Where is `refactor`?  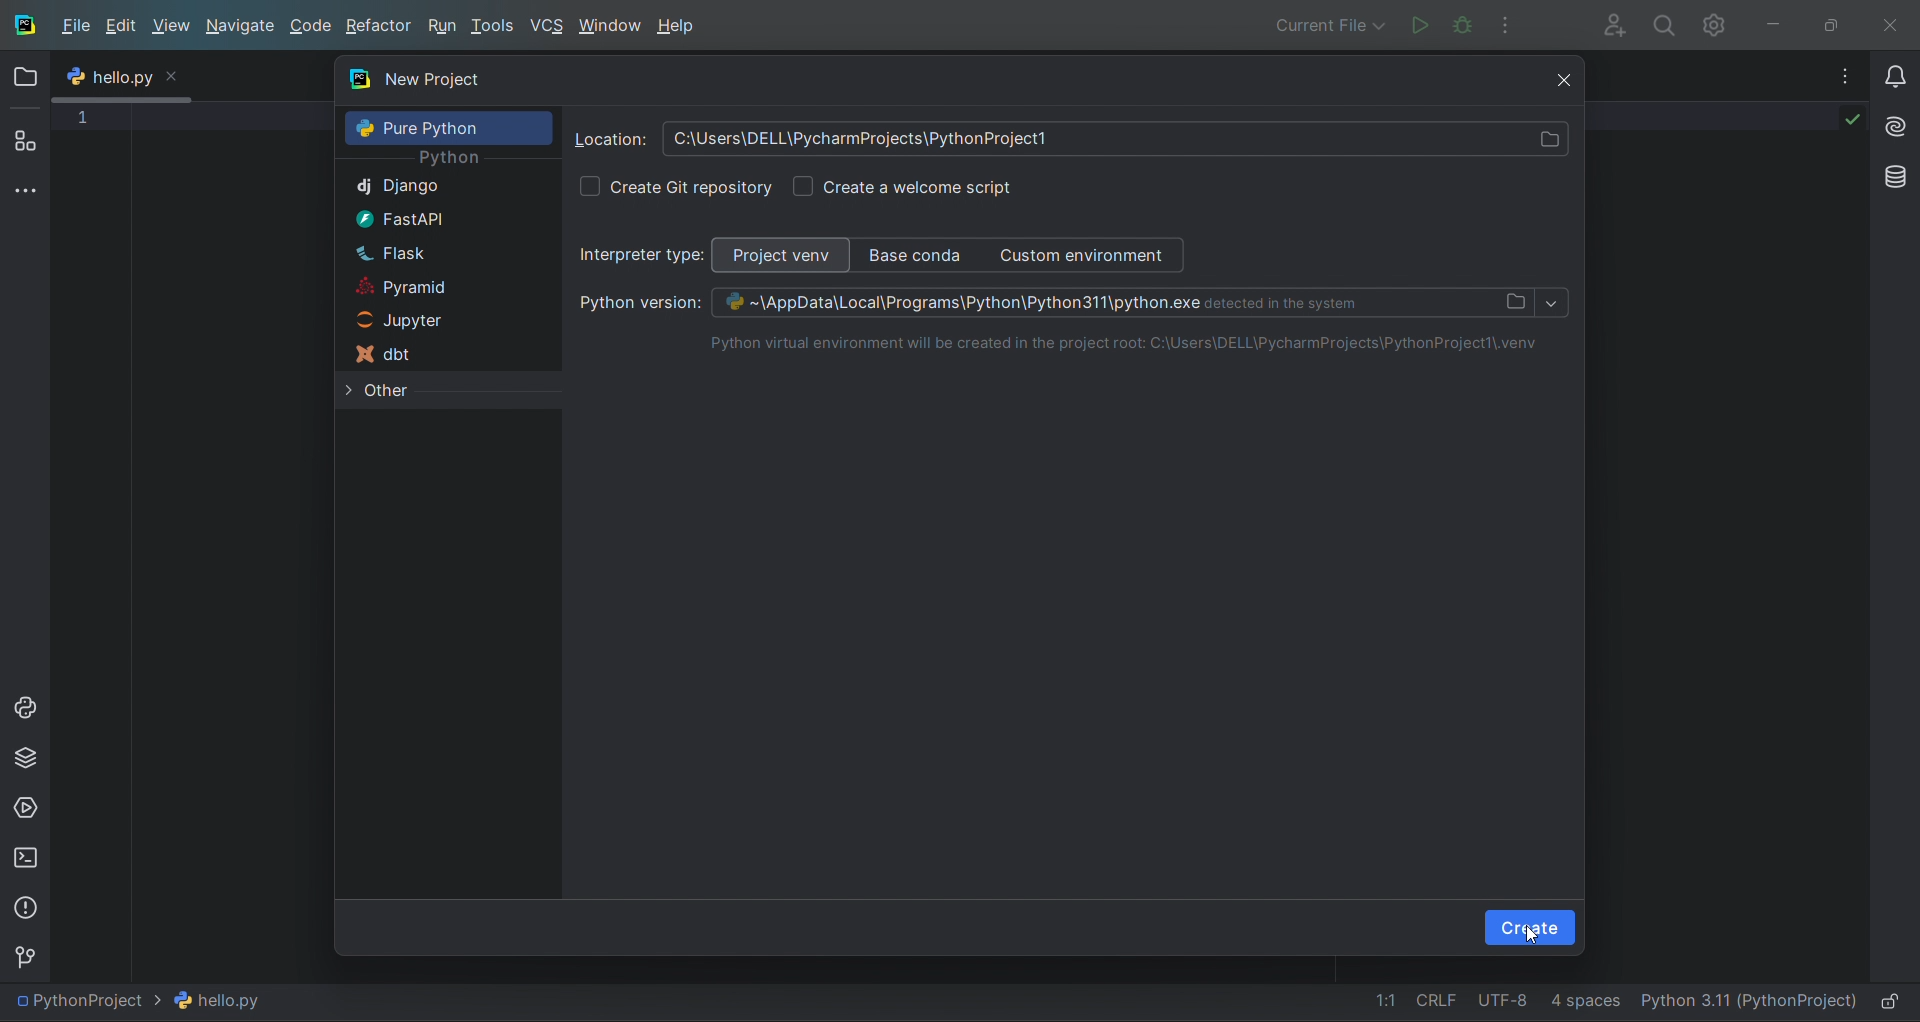 refactor is located at coordinates (378, 26).